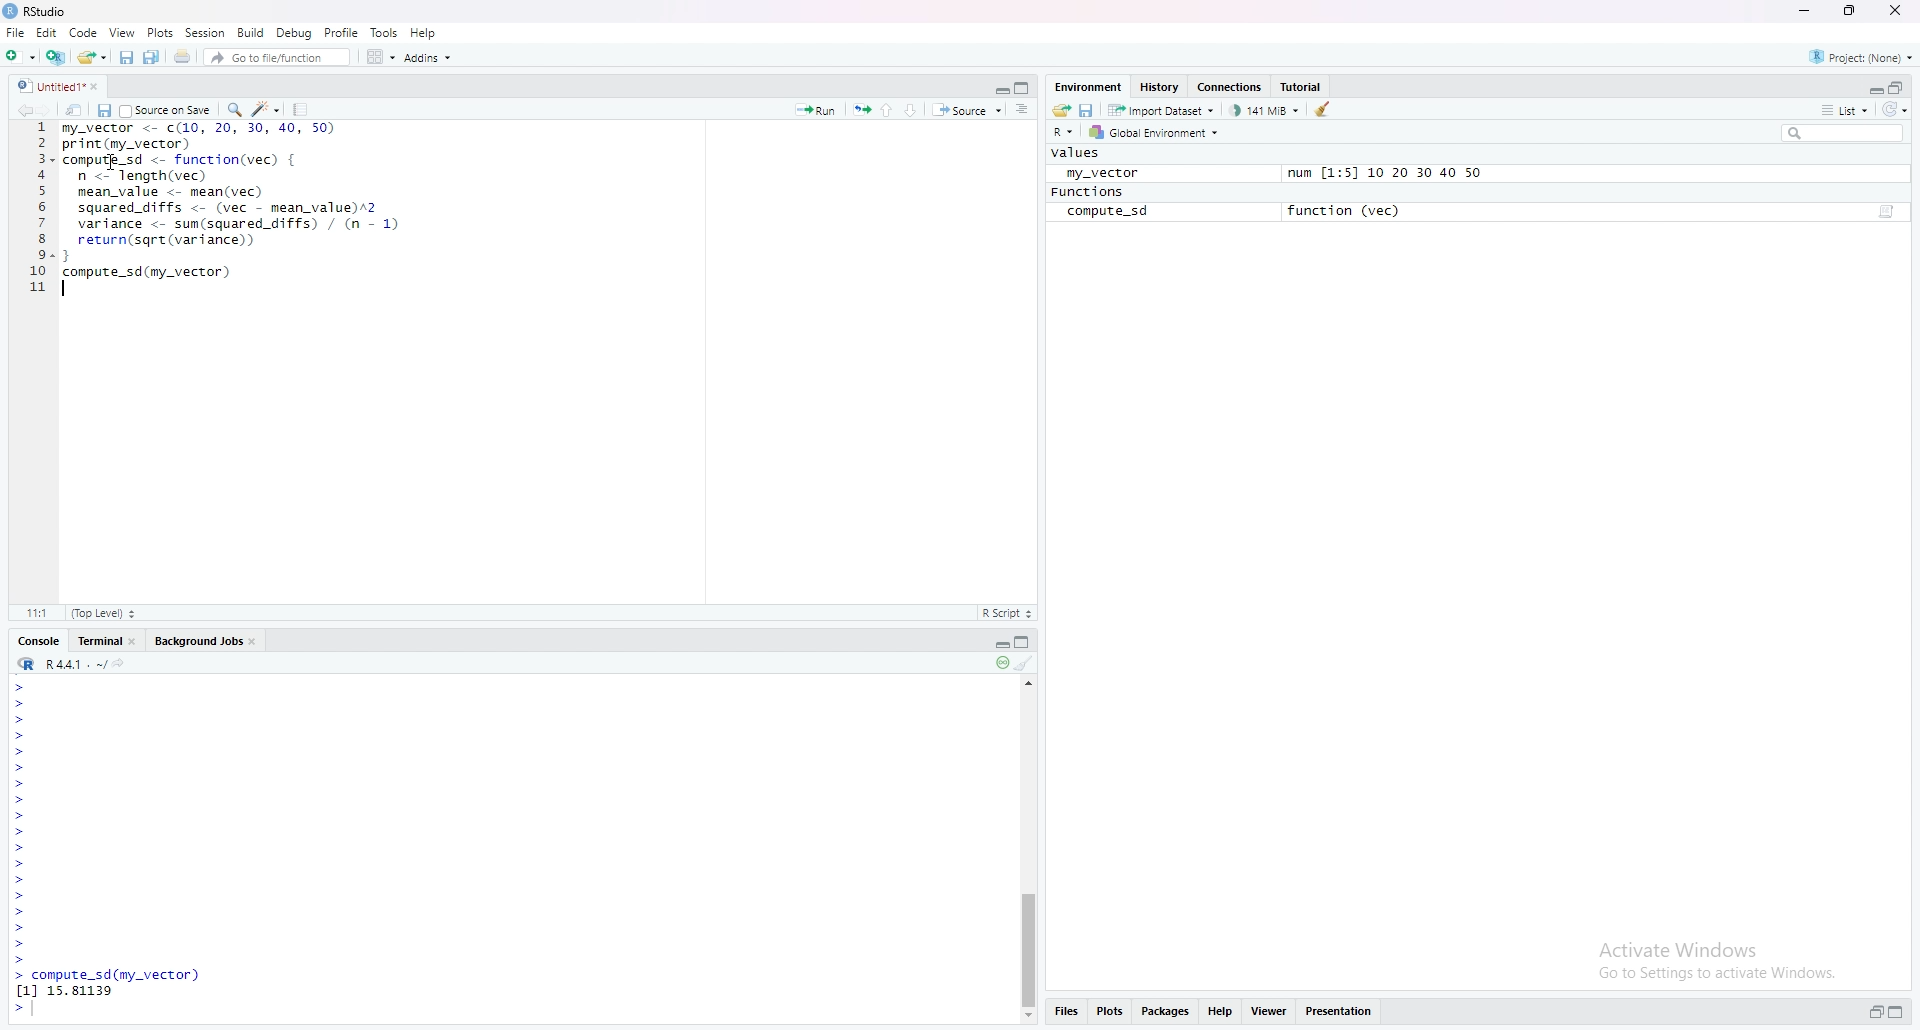  I want to click on Run the current line or selection ( Ctrl + Enter), so click(815, 109).